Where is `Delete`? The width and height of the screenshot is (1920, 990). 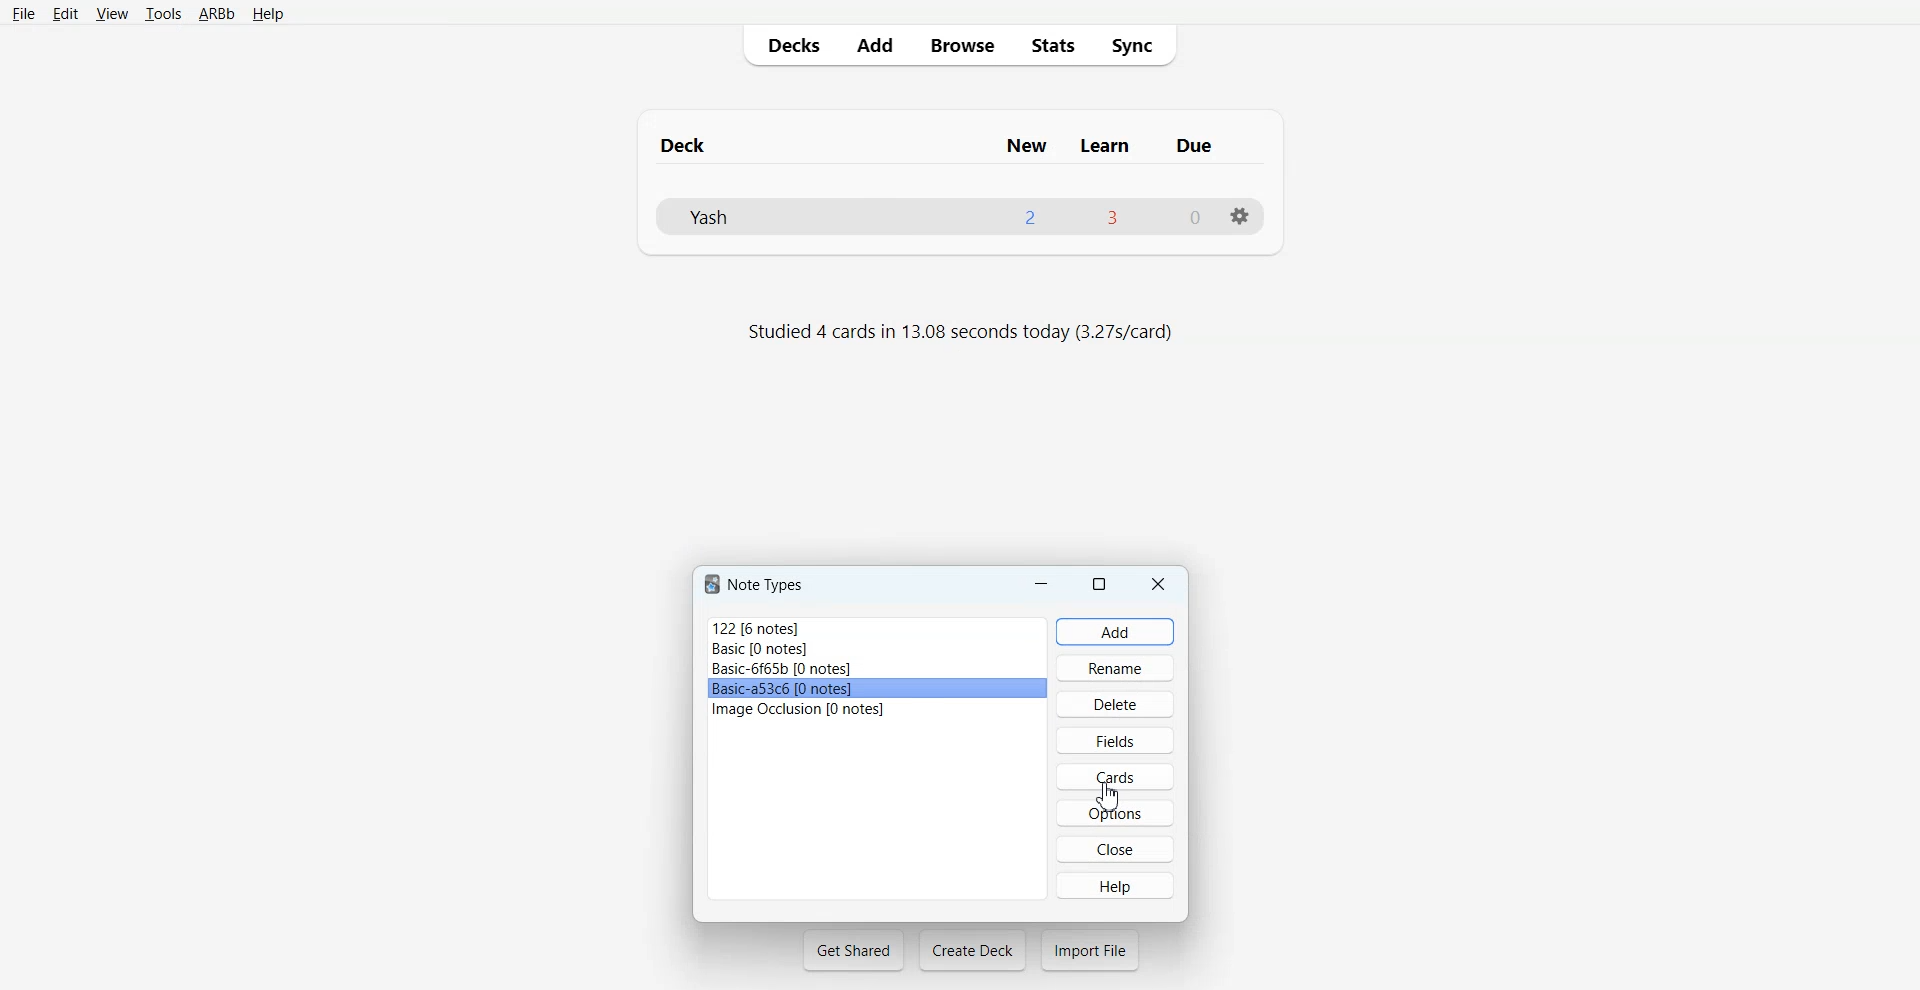
Delete is located at coordinates (1115, 703).